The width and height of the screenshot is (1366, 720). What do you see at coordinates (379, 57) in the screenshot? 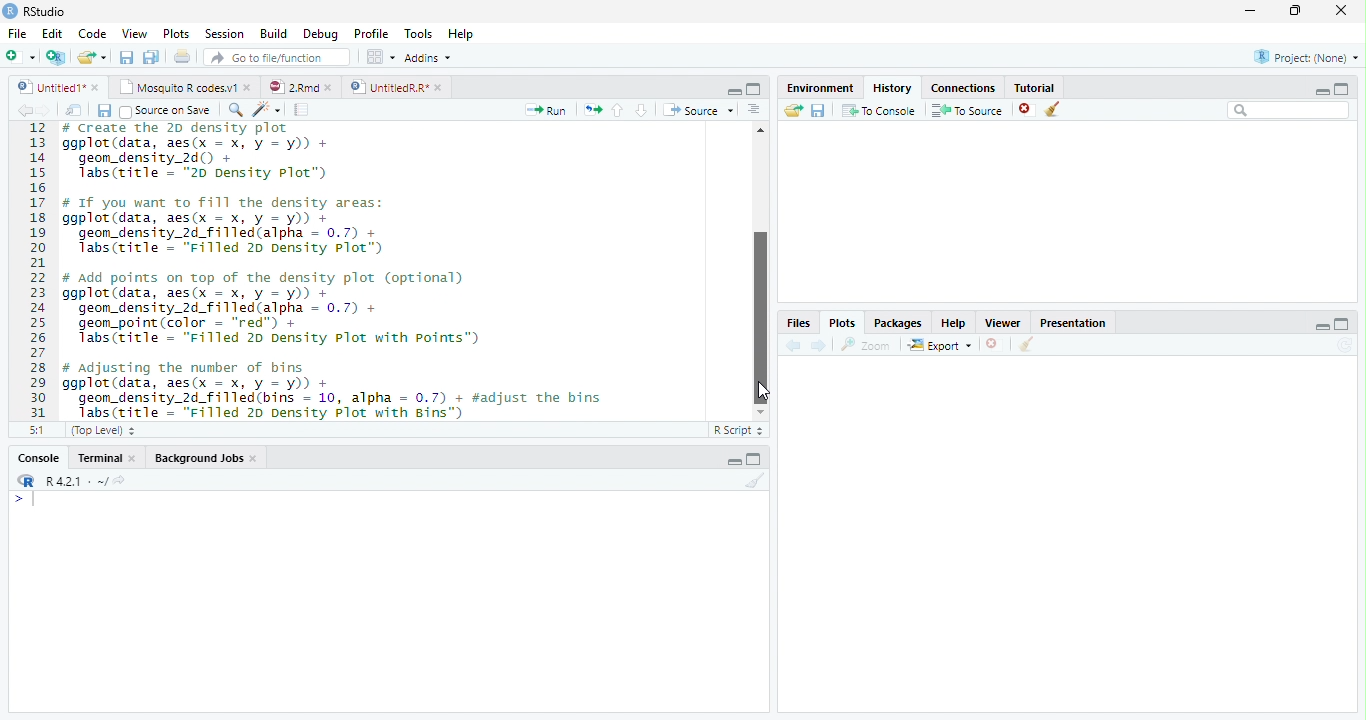
I see `wrokspace pan` at bounding box center [379, 57].